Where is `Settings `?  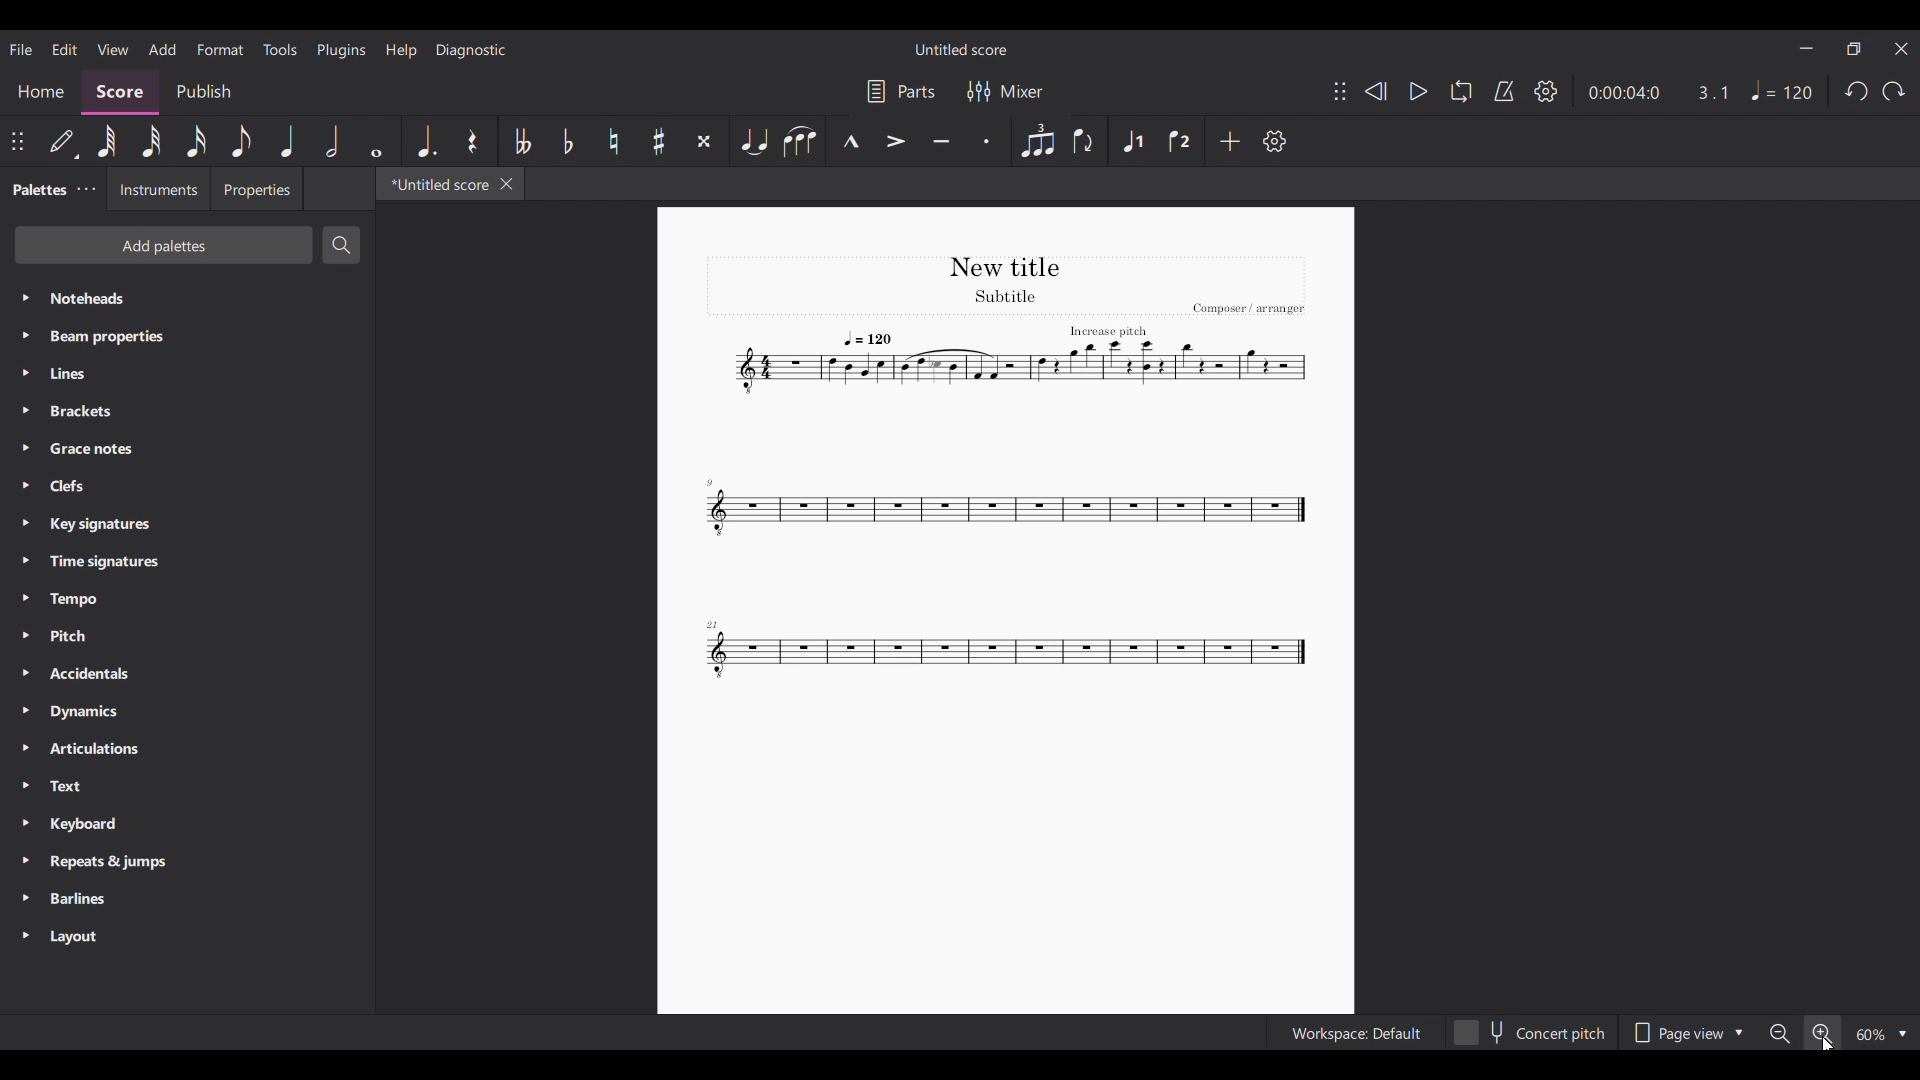
Settings  is located at coordinates (1546, 91).